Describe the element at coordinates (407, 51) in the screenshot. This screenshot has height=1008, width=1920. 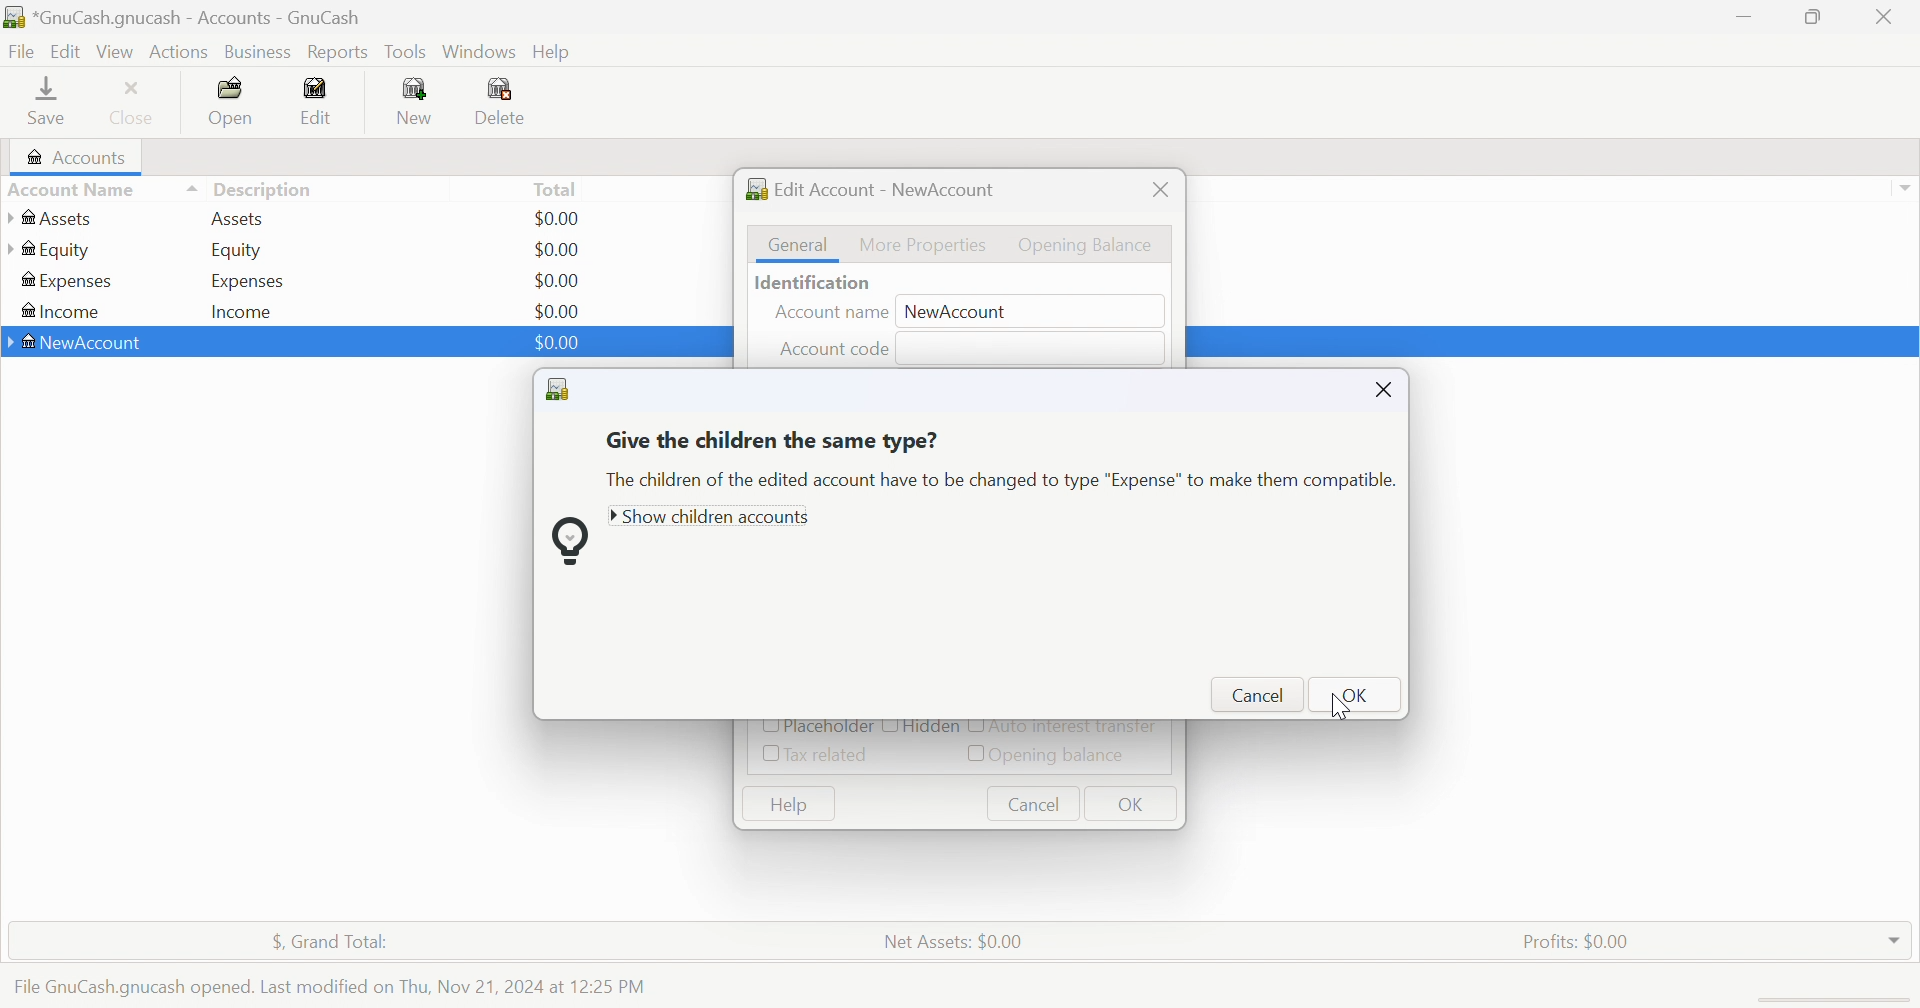
I see `Tools` at that location.